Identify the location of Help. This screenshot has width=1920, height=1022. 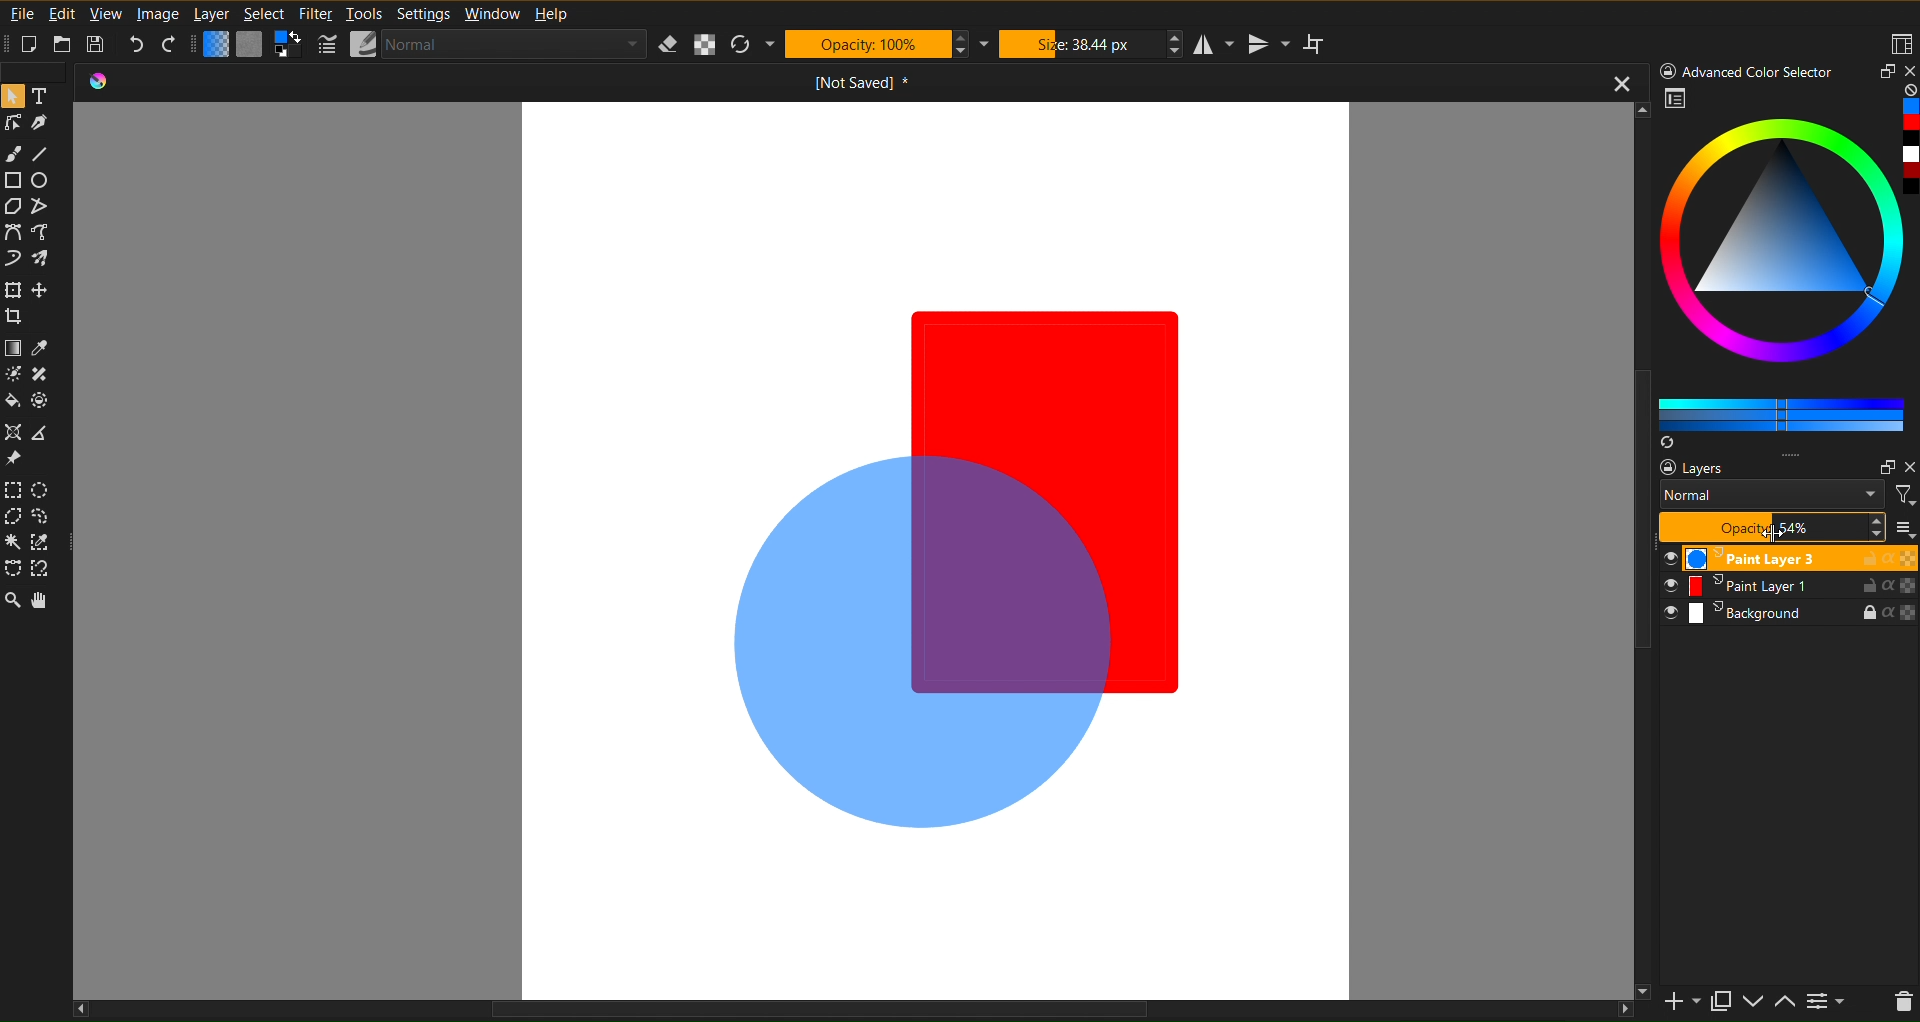
(551, 15).